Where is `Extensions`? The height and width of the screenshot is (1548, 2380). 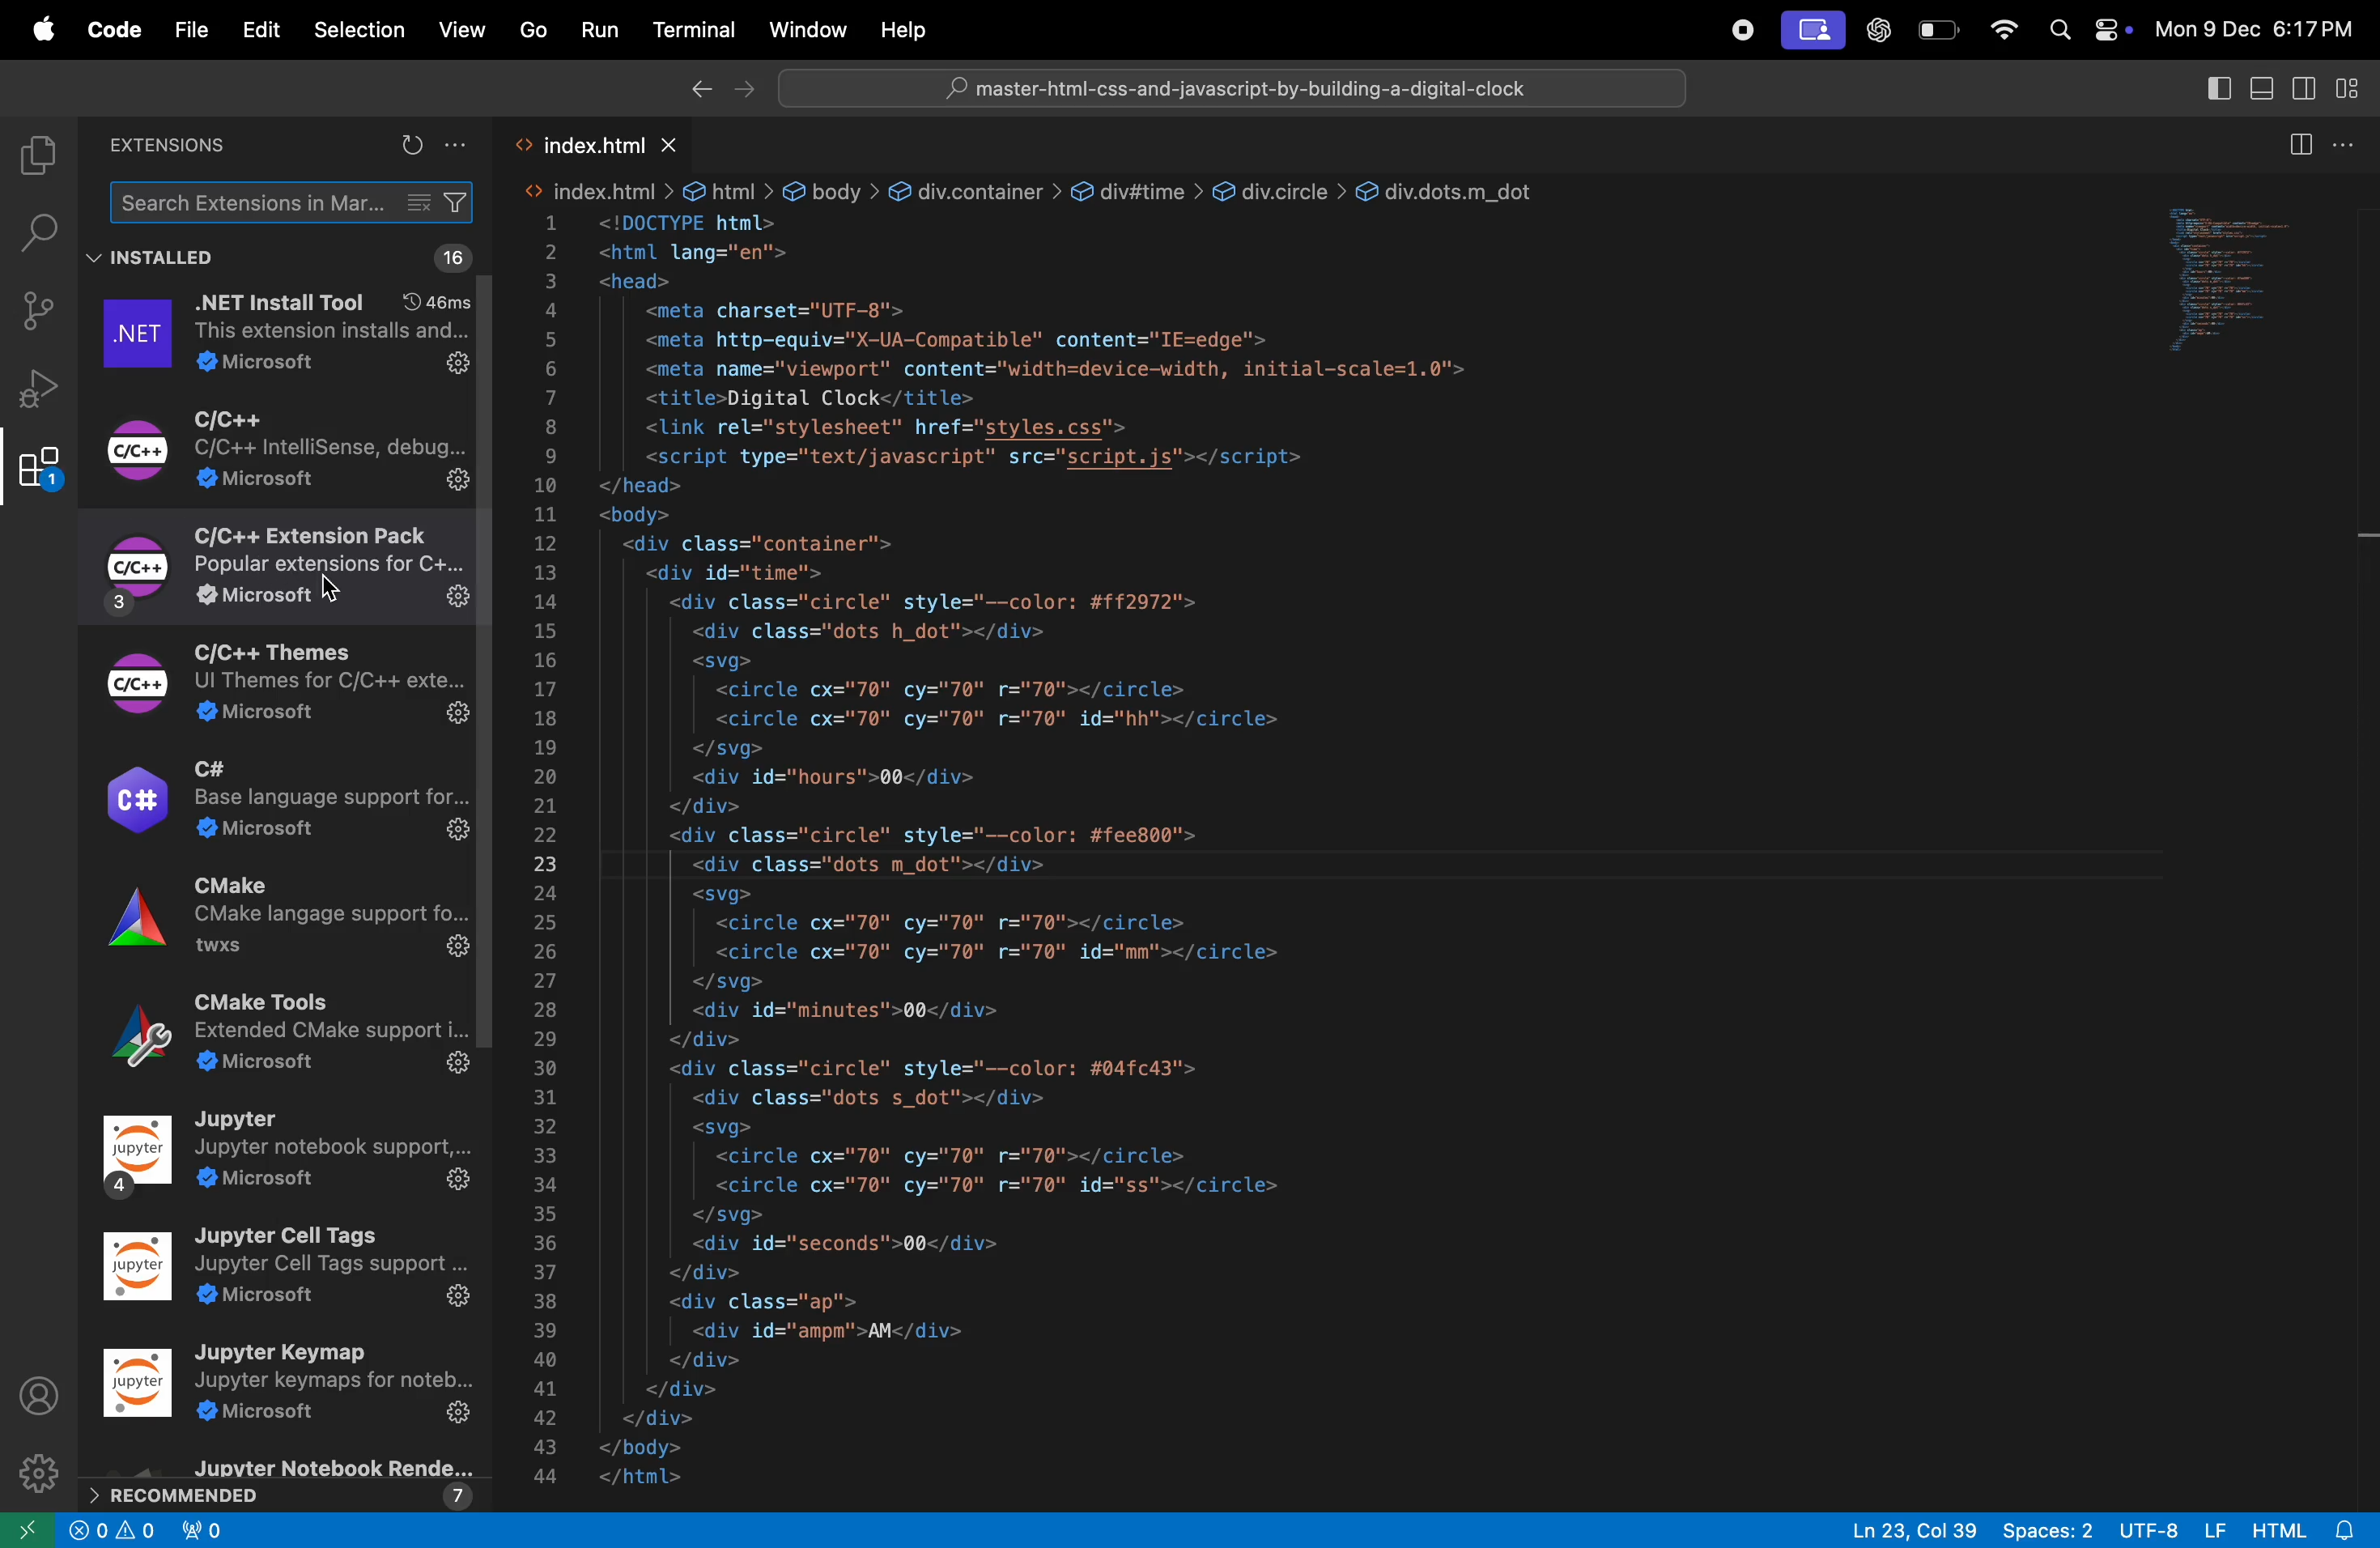
Extensions is located at coordinates (39, 469).